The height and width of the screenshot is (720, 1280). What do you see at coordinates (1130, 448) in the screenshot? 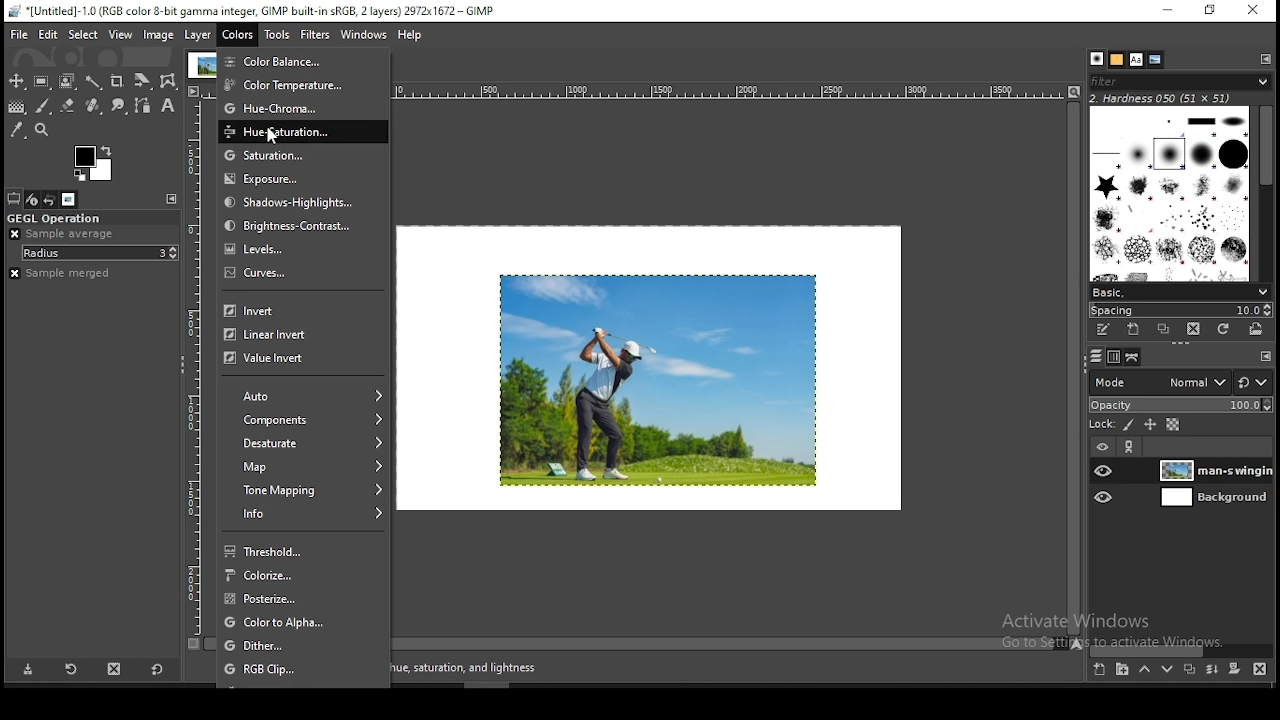
I see `link` at bounding box center [1130, 448].